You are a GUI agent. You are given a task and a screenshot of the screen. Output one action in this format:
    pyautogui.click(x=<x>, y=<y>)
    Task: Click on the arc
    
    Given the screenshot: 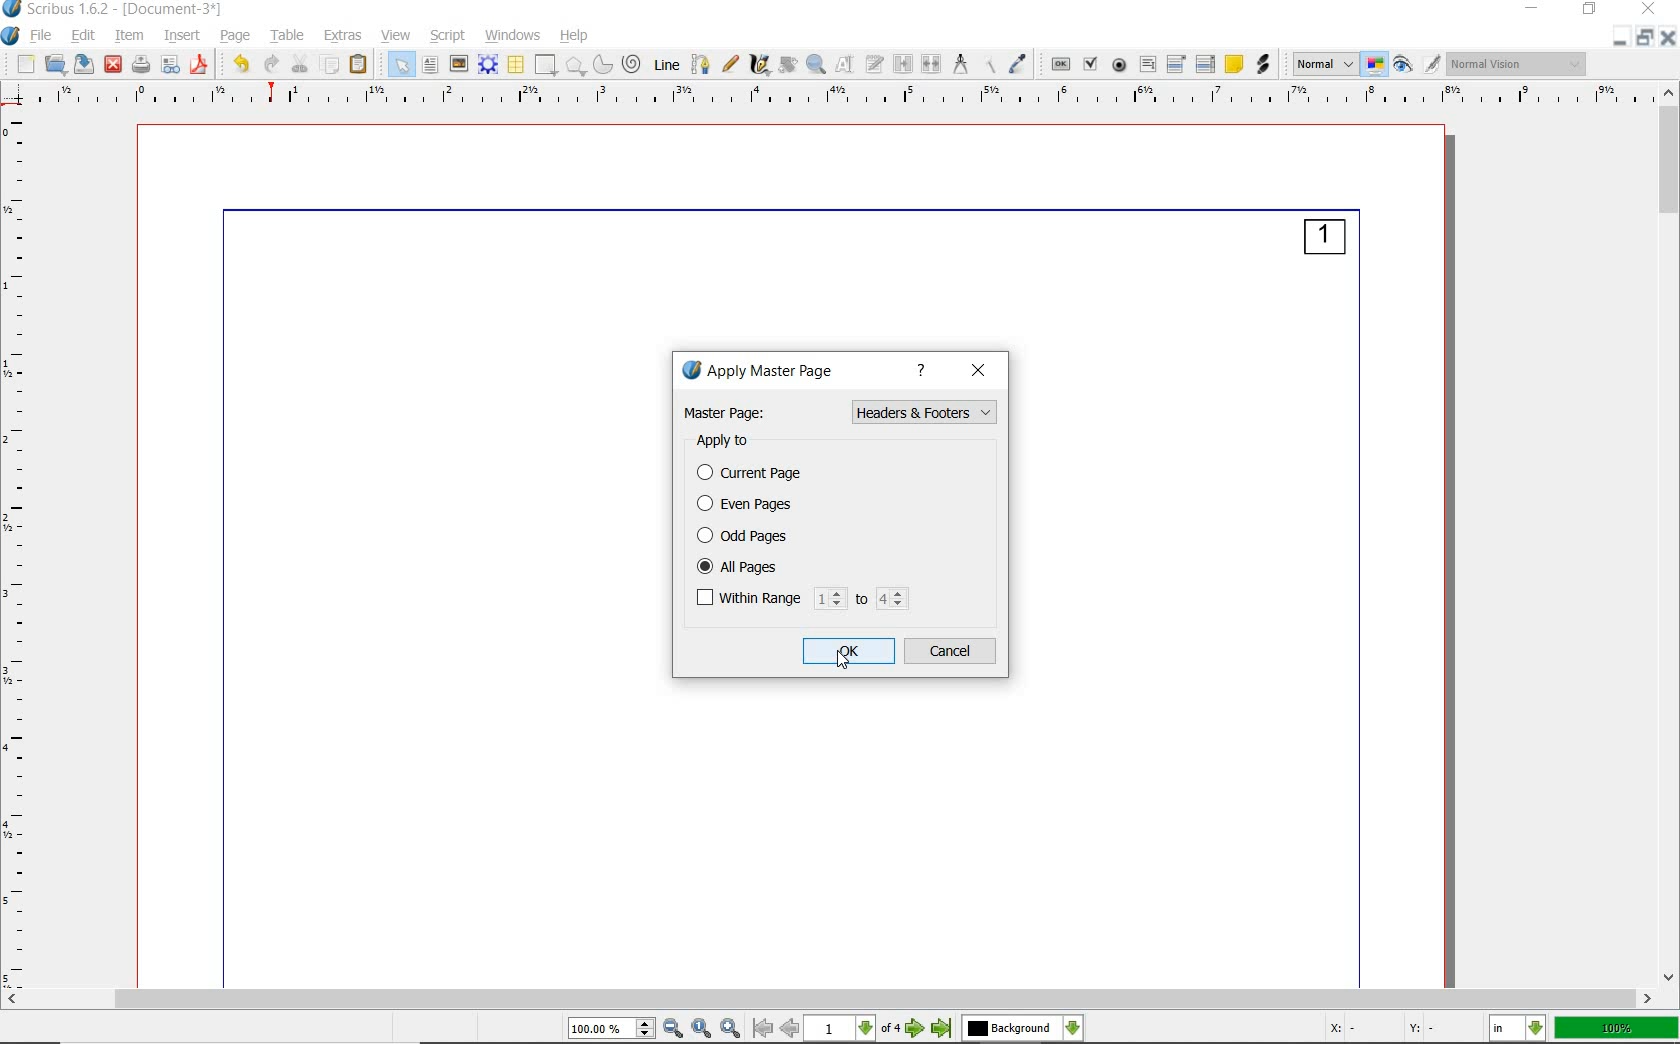 What is the action you would take?
    pyautogui.click(x=605, y=65)
    